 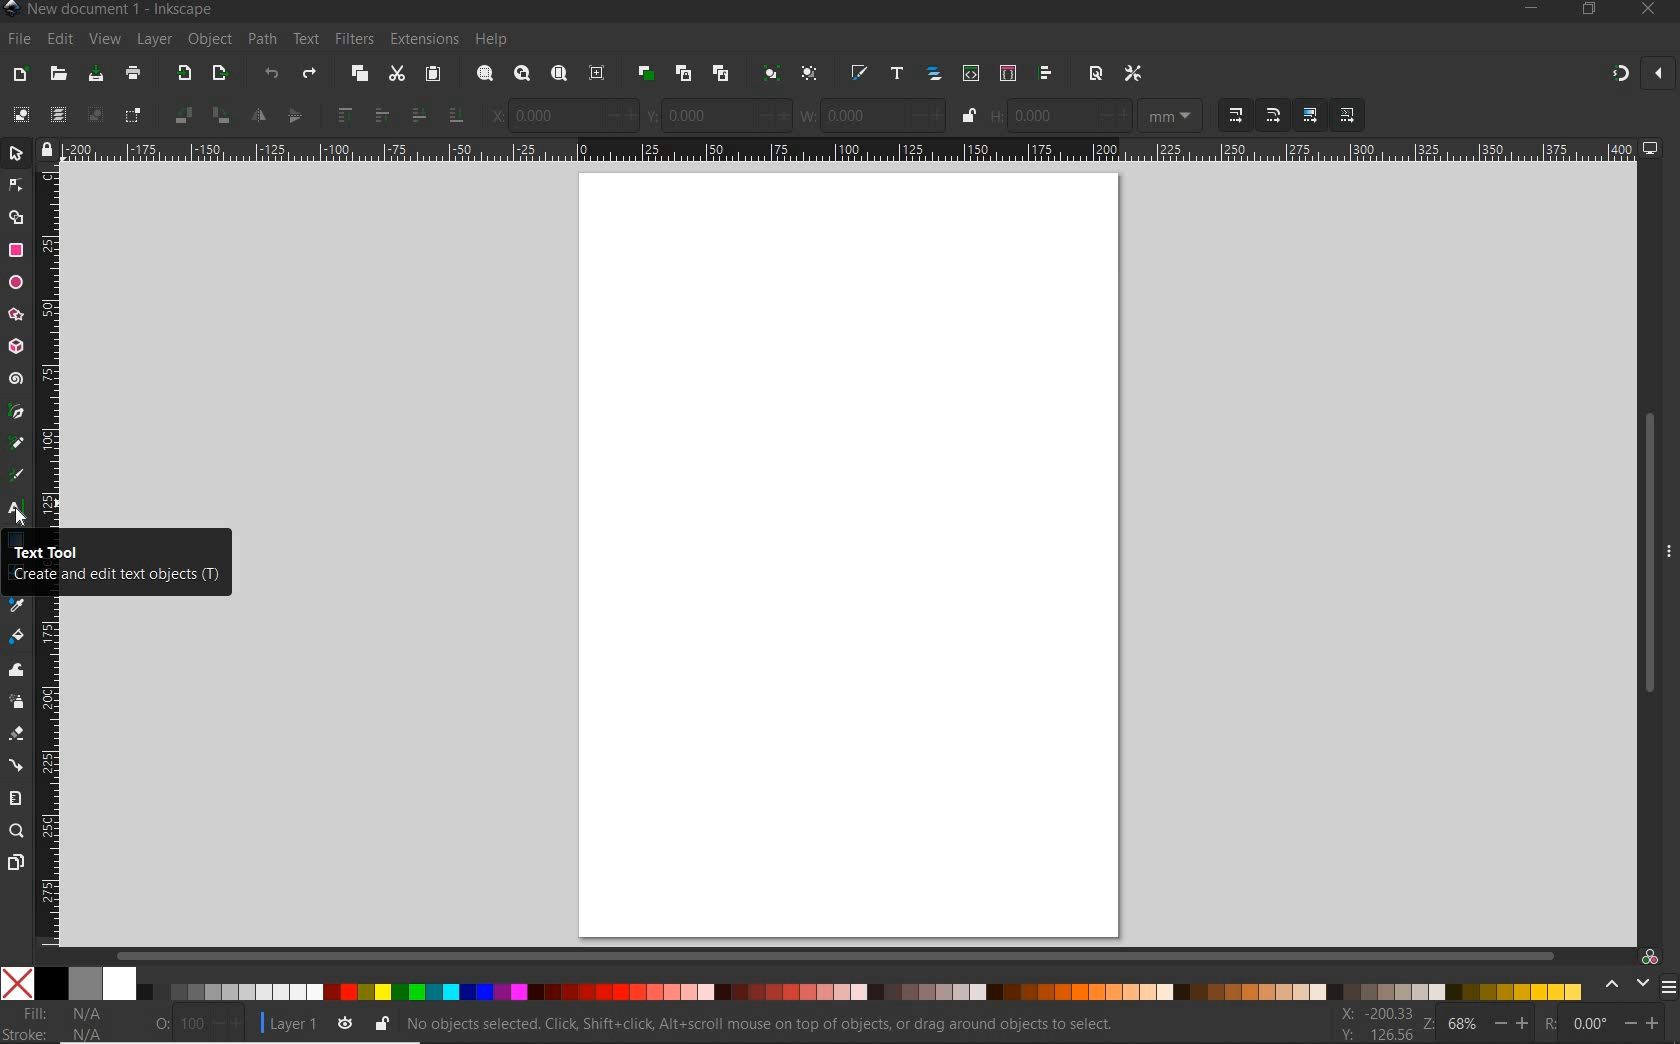 What do you see at coordinates (486, 74) in the screenshot?
I see `zoom selection` at bounding box center [486, 74].